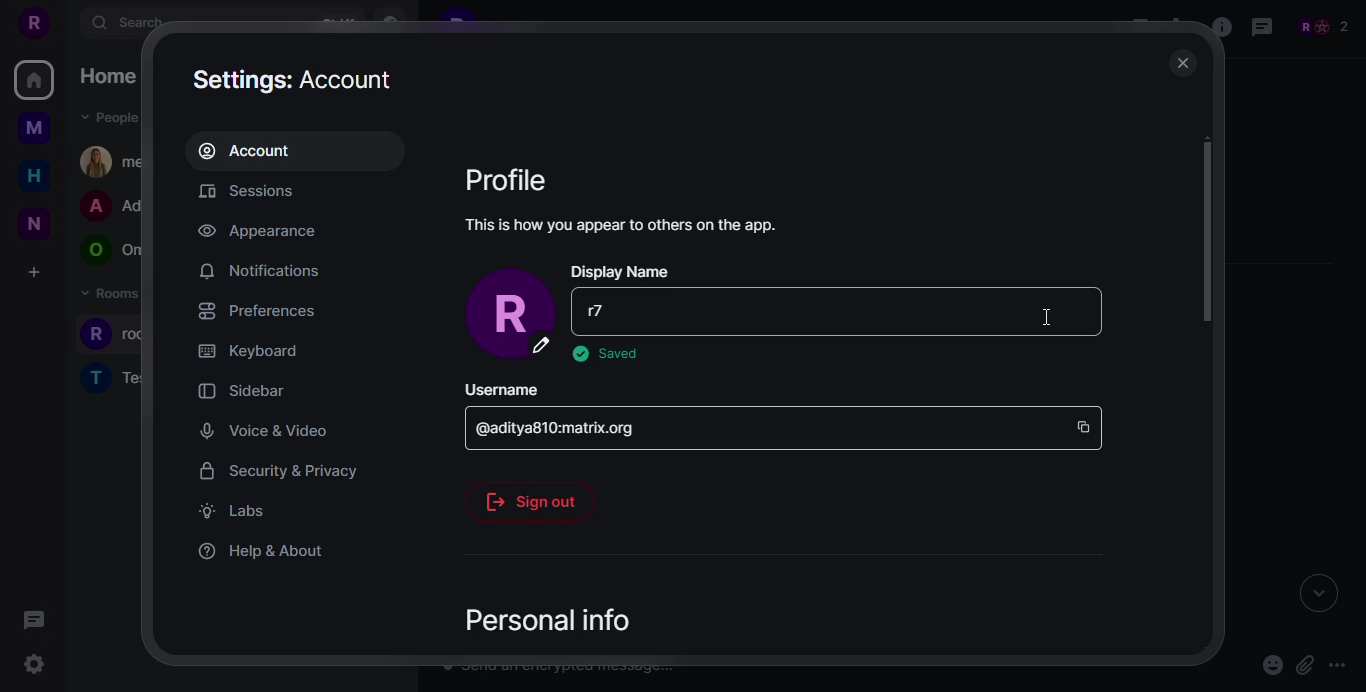 The height and width of the screenshot is (692, 1366). I want to click on new, so click(38, 223).